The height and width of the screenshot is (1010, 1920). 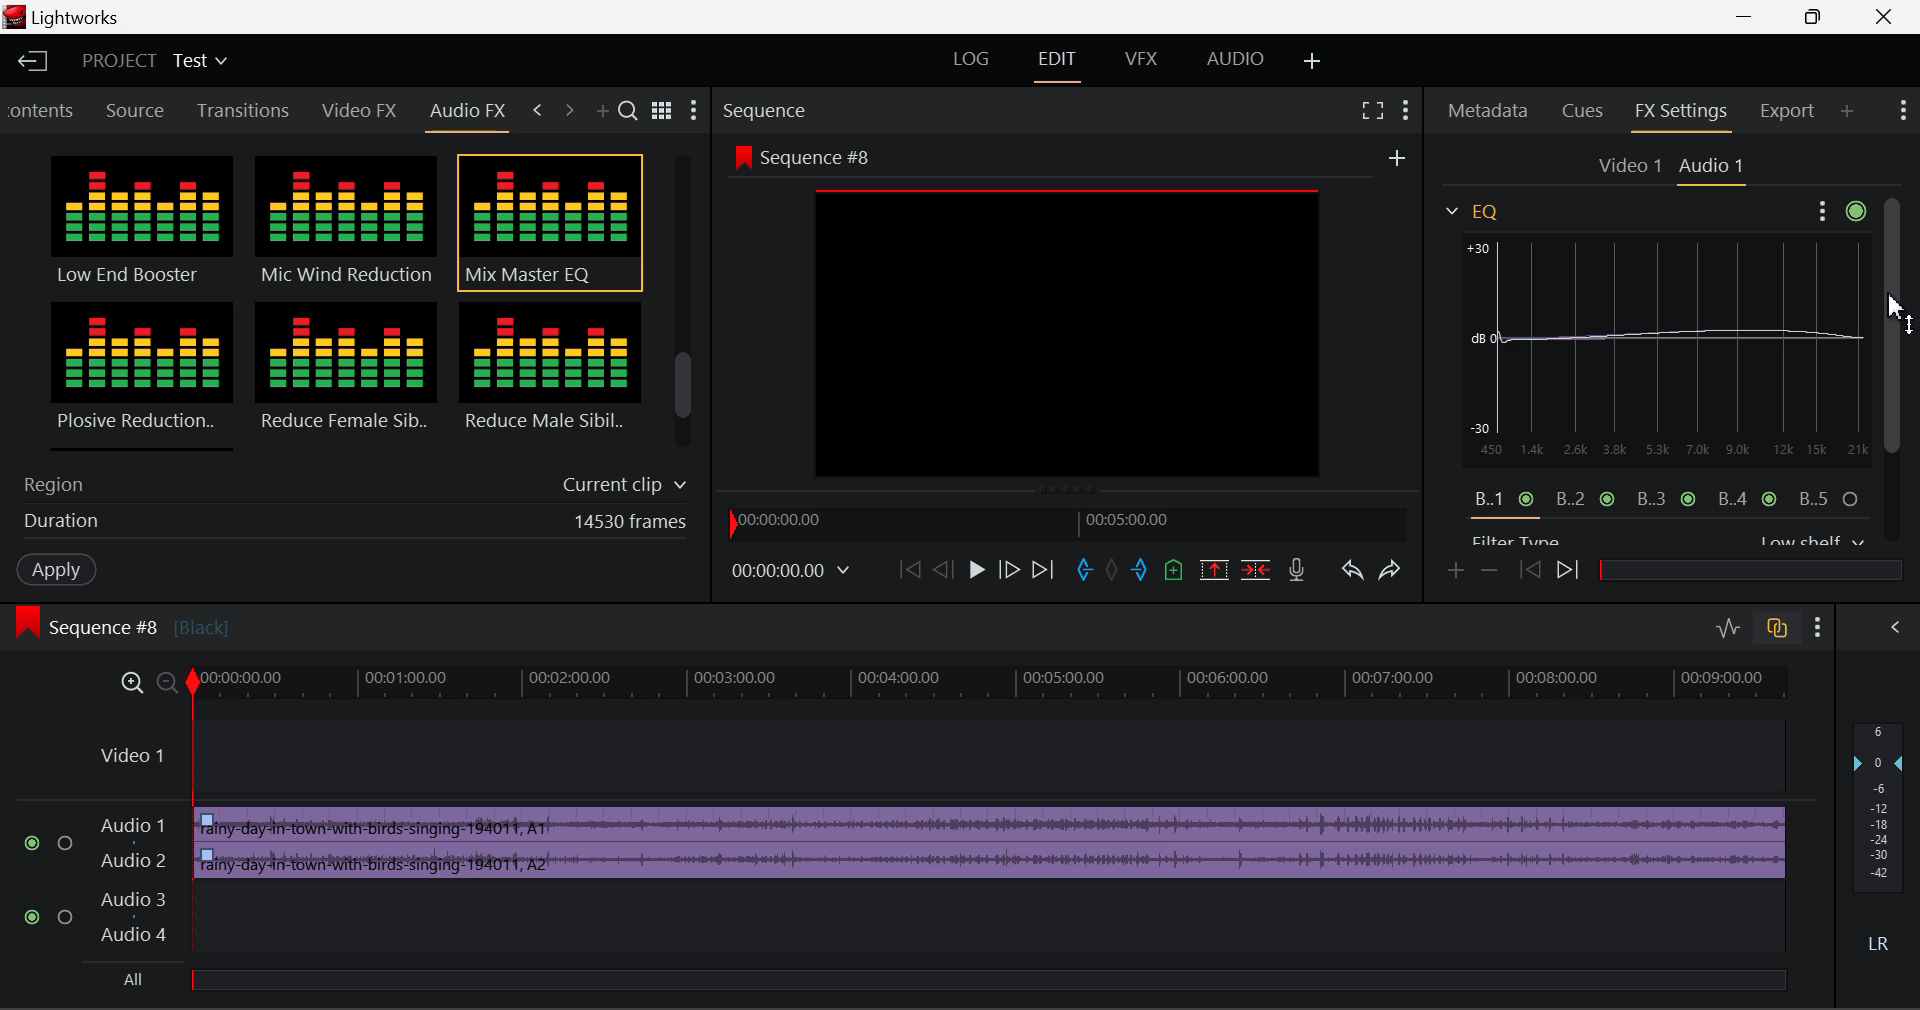 What do you see at coordinates (1396, 576) in the screenshot?
I see `Redo` at bounding box center [1396, 576].